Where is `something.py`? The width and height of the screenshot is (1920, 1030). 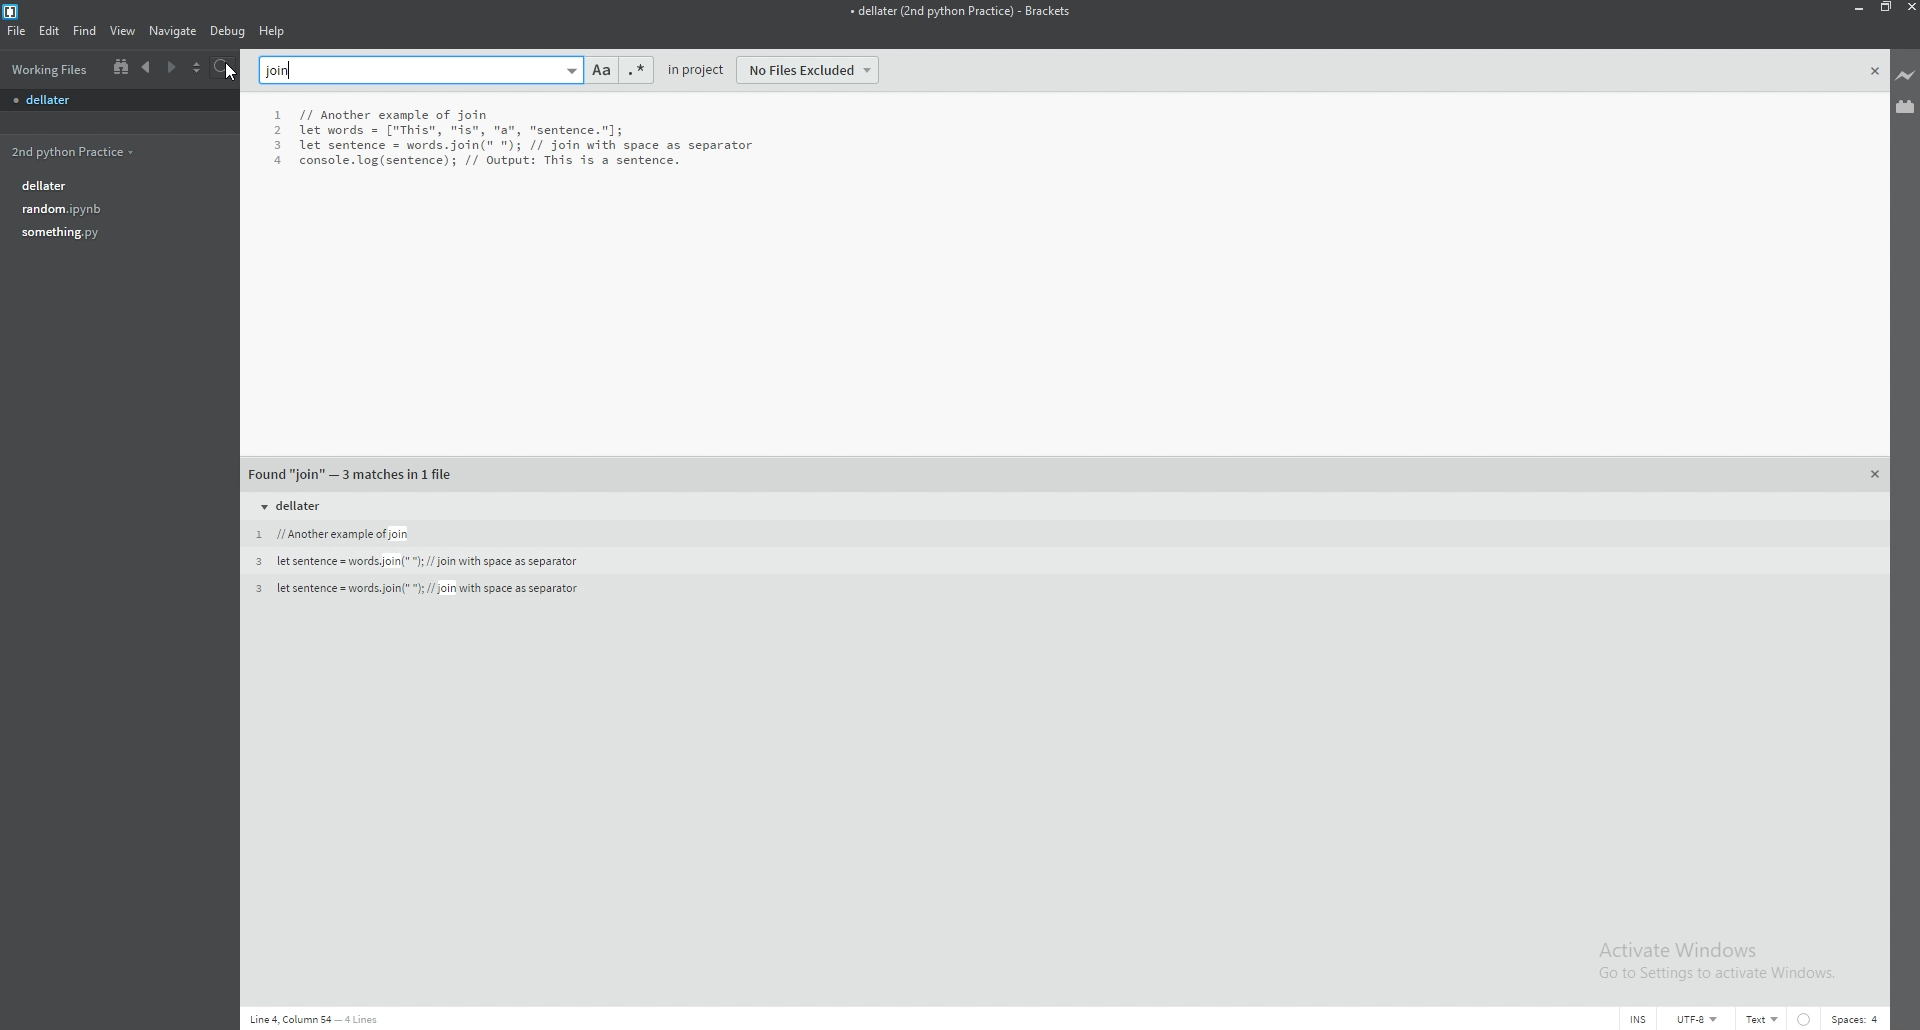 something.py is located at coordinates (114, 233).